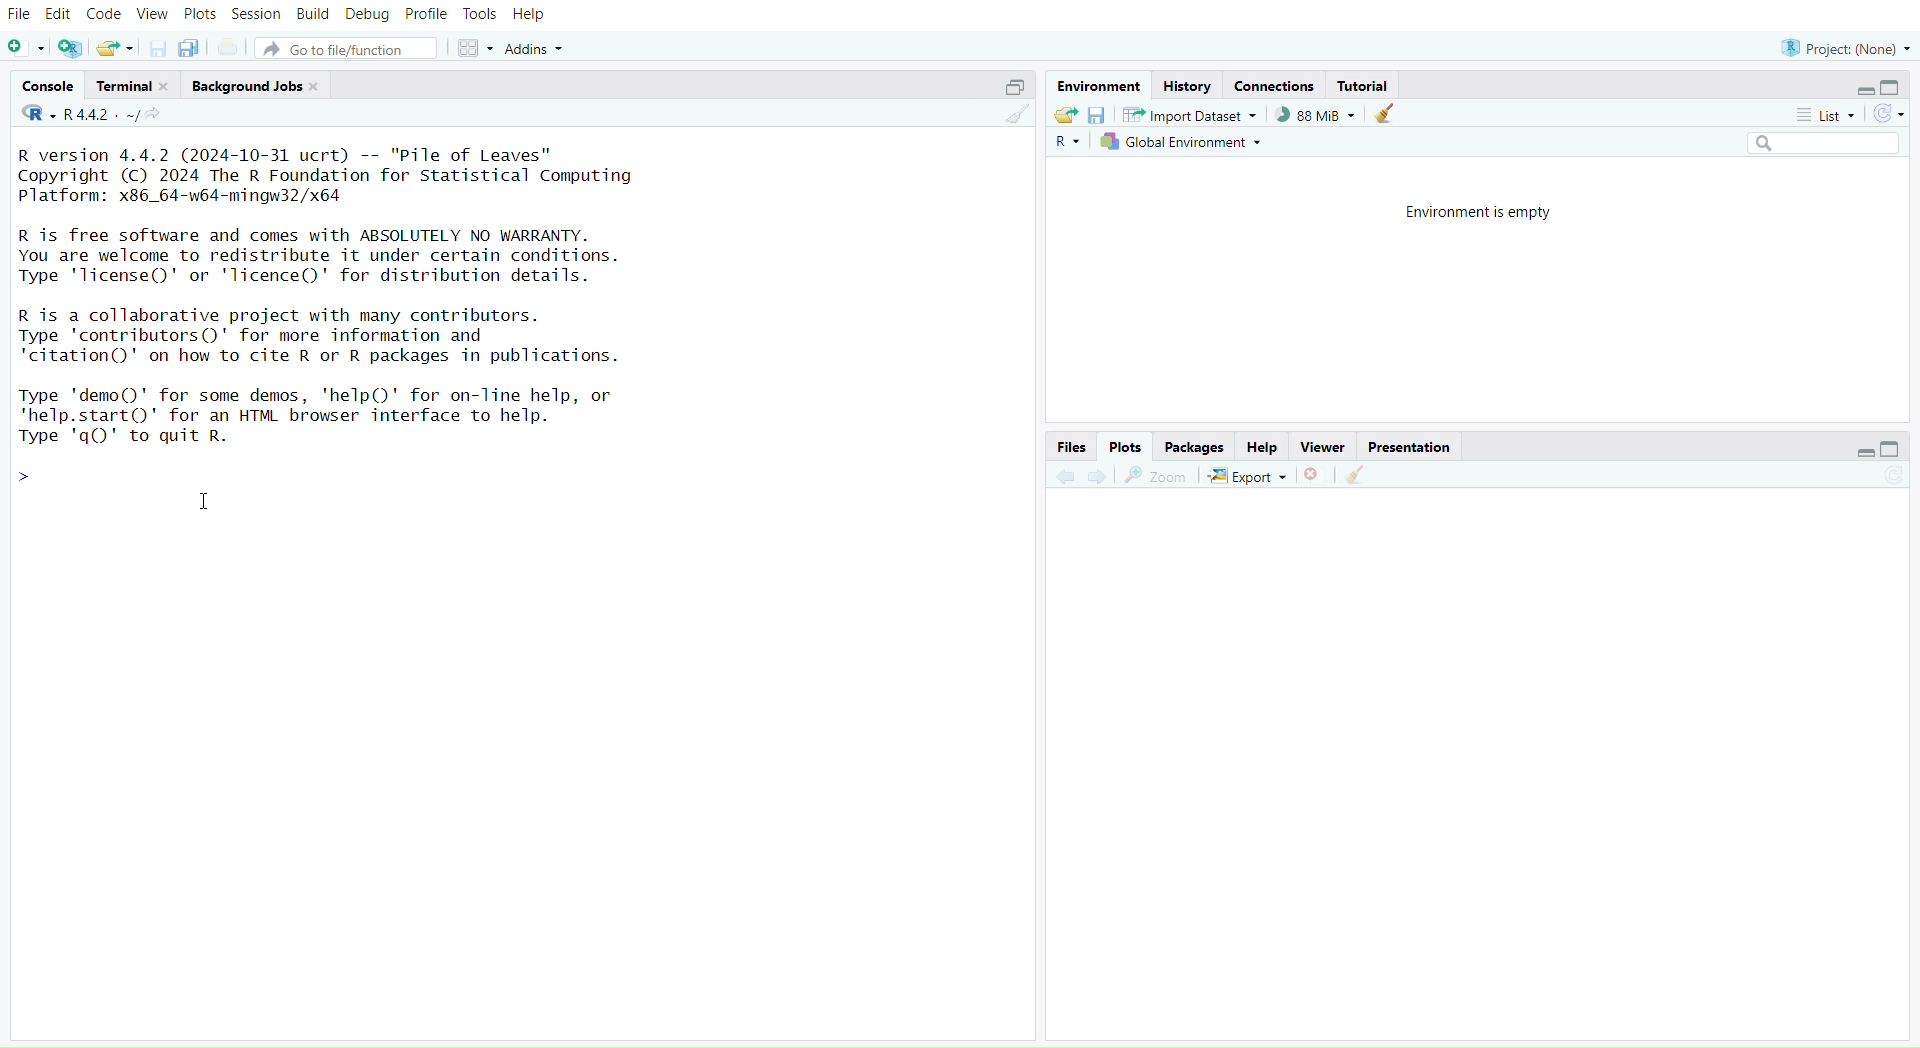  I want to click on project(None), so click(1843, 49).